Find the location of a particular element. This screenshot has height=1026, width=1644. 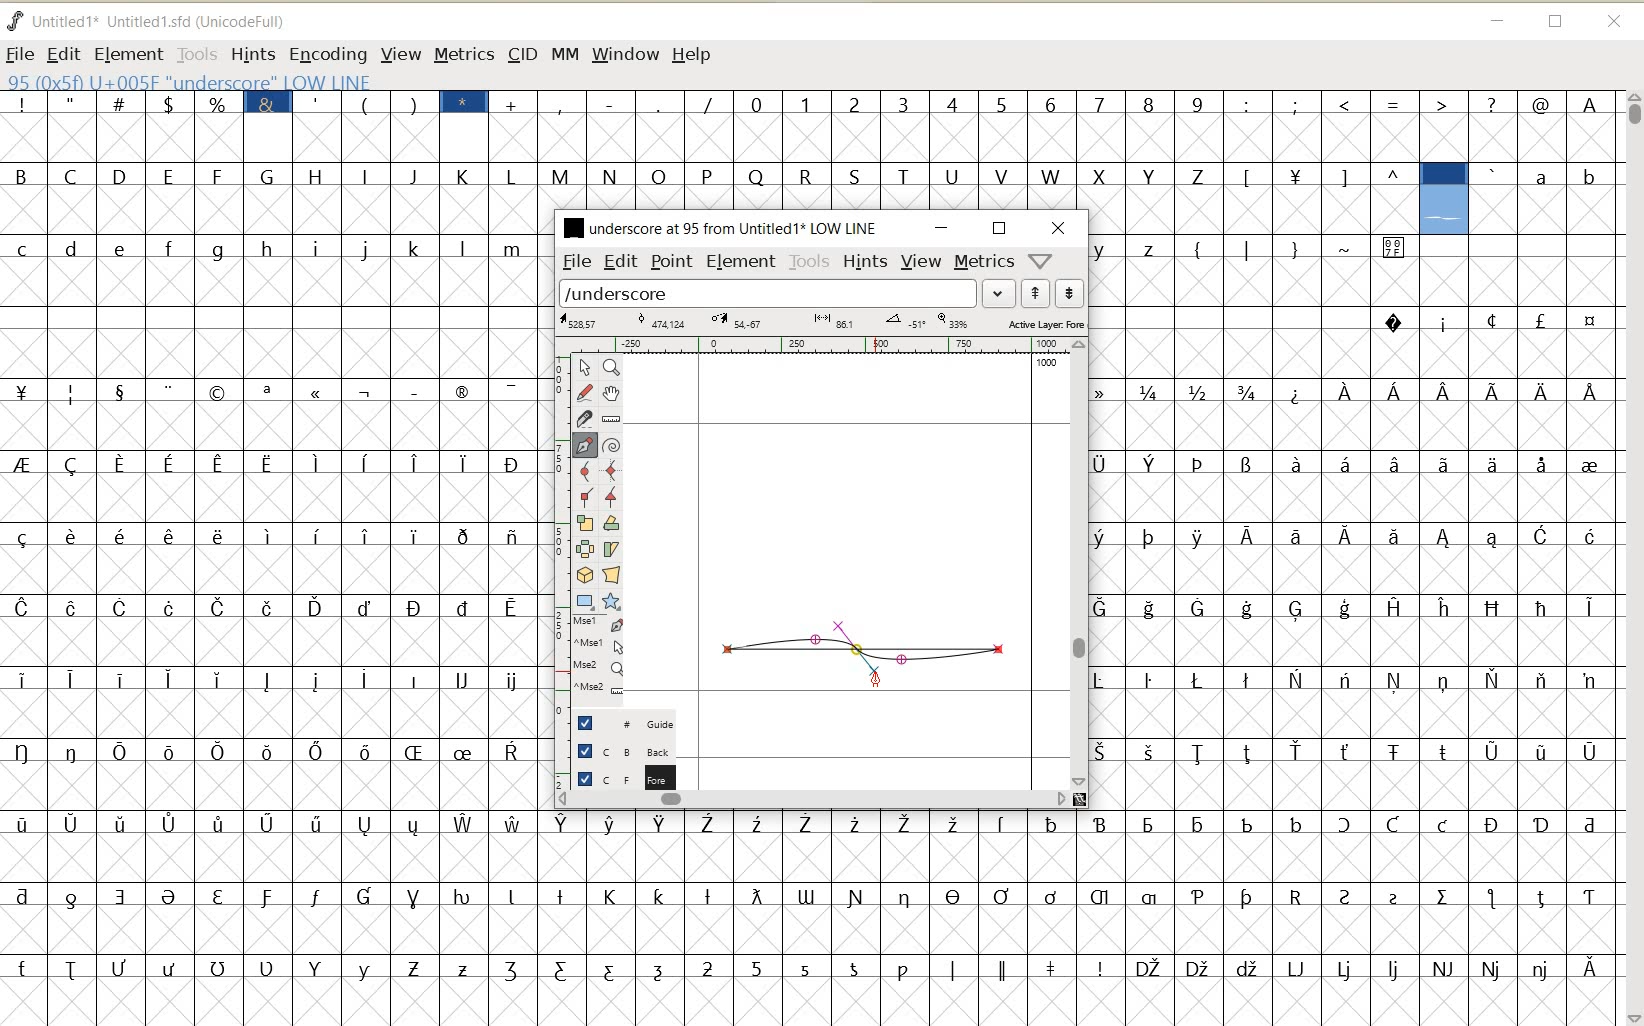

MM is located at coordinates (562, 53).